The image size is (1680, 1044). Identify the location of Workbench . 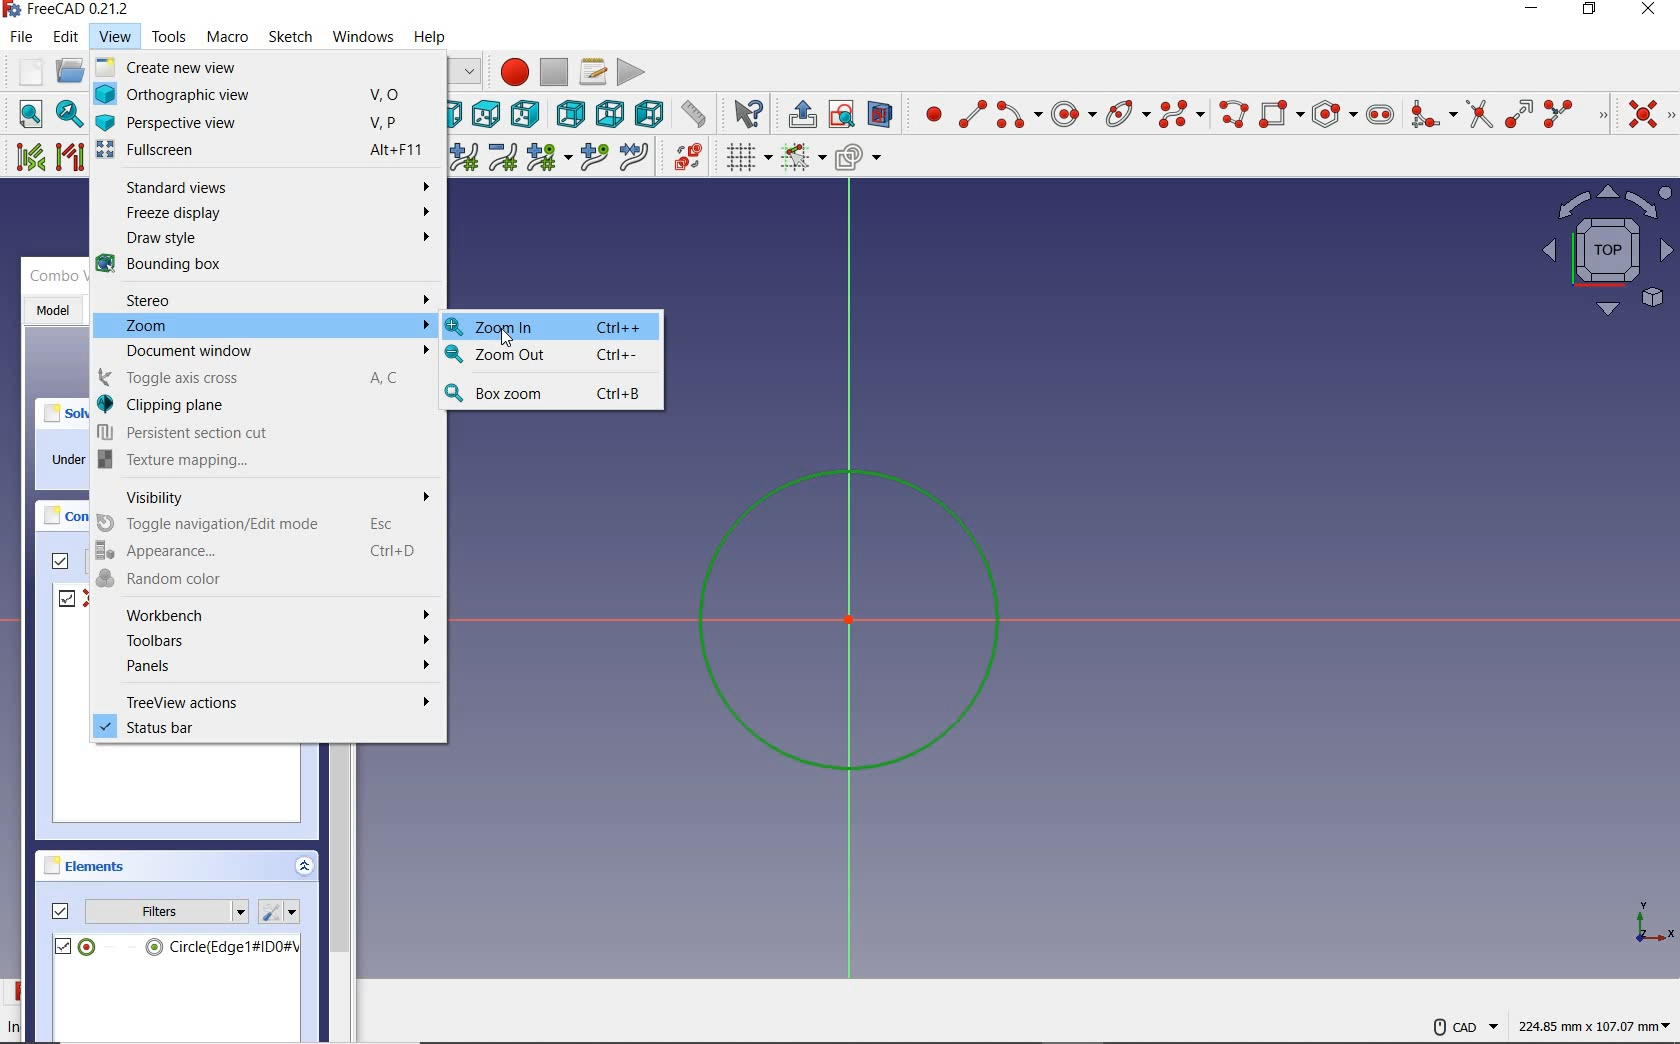
(269, 615).